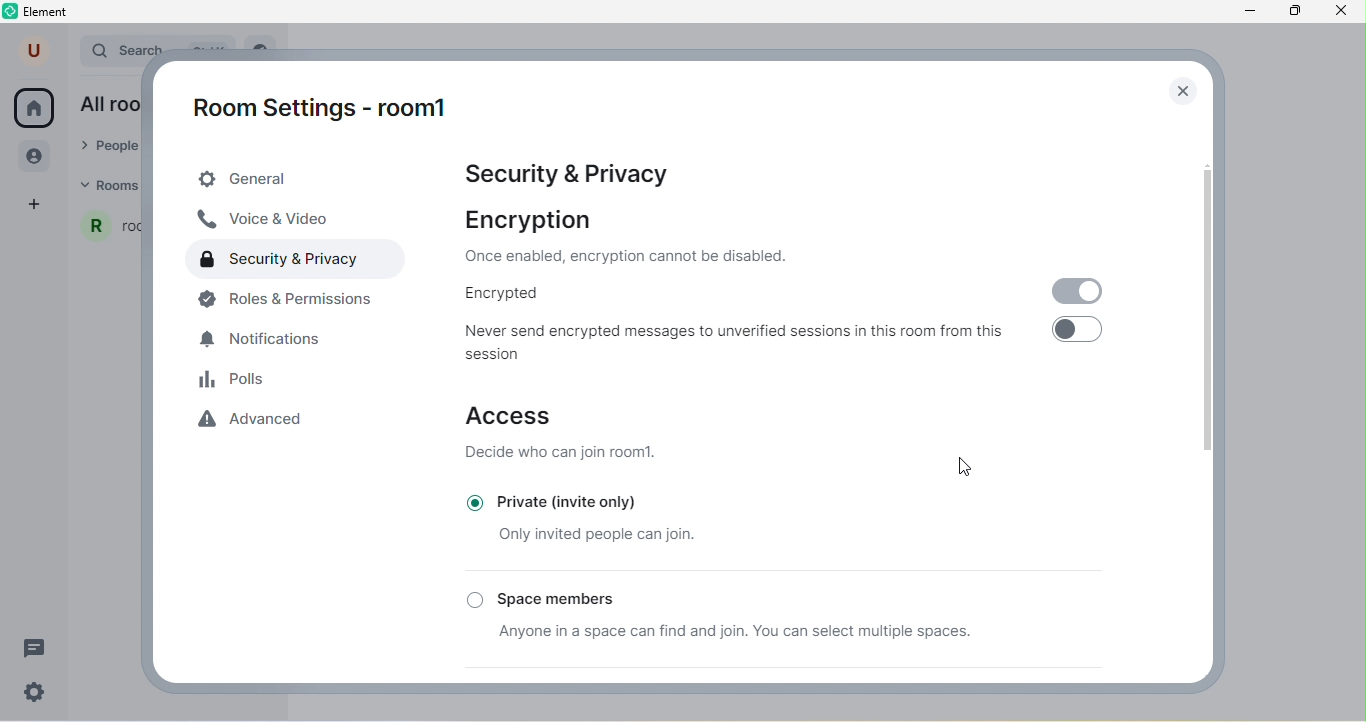 This screenshot has width=1366, height=722. I want to click on security and privacy, so click(285, 262).